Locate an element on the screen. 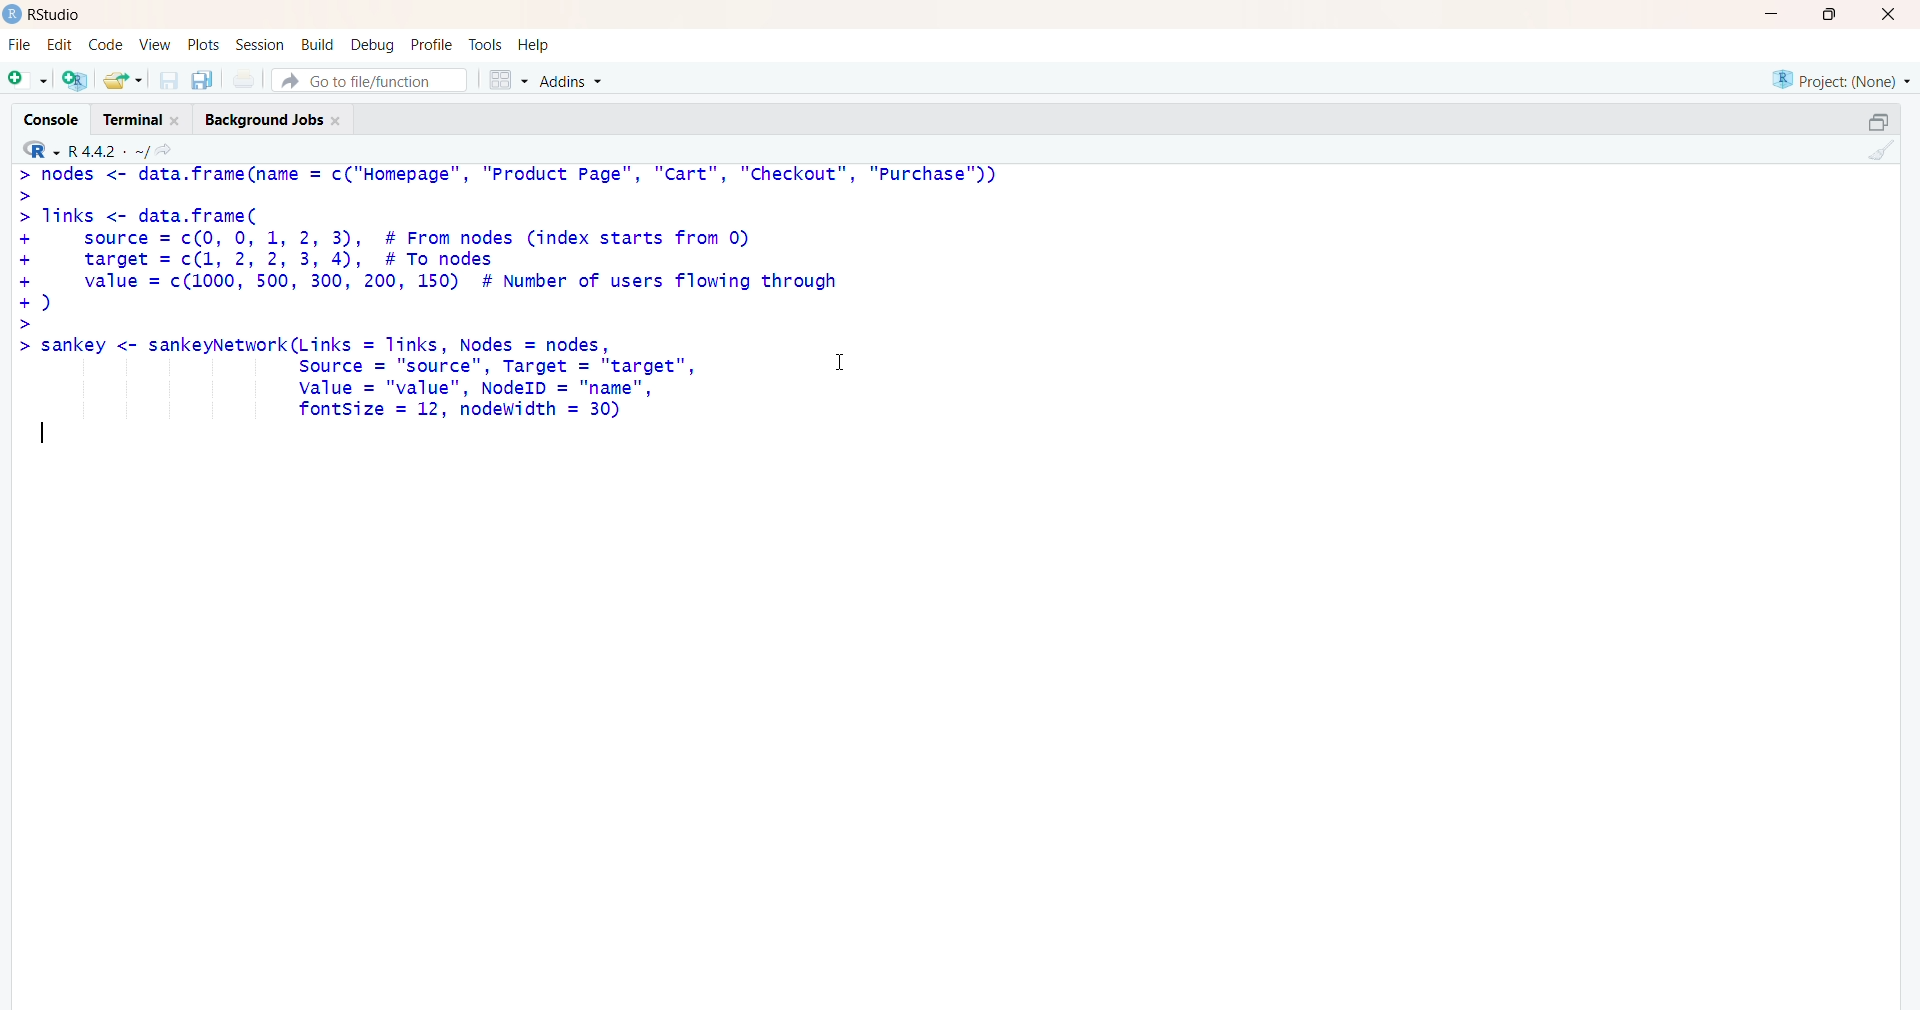 The width and height of the screenshot is (1920, 1010). help is located at coordinates (545, 44).